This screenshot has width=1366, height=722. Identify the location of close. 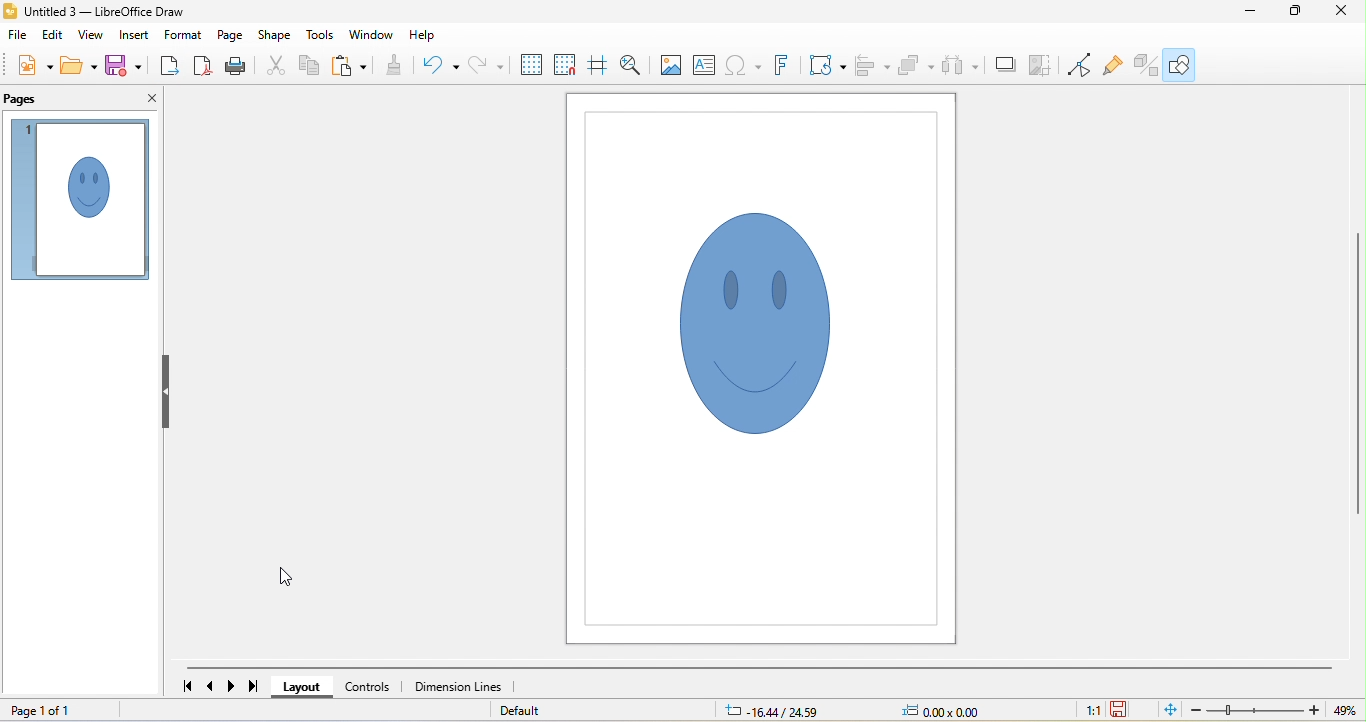
(153, 99).